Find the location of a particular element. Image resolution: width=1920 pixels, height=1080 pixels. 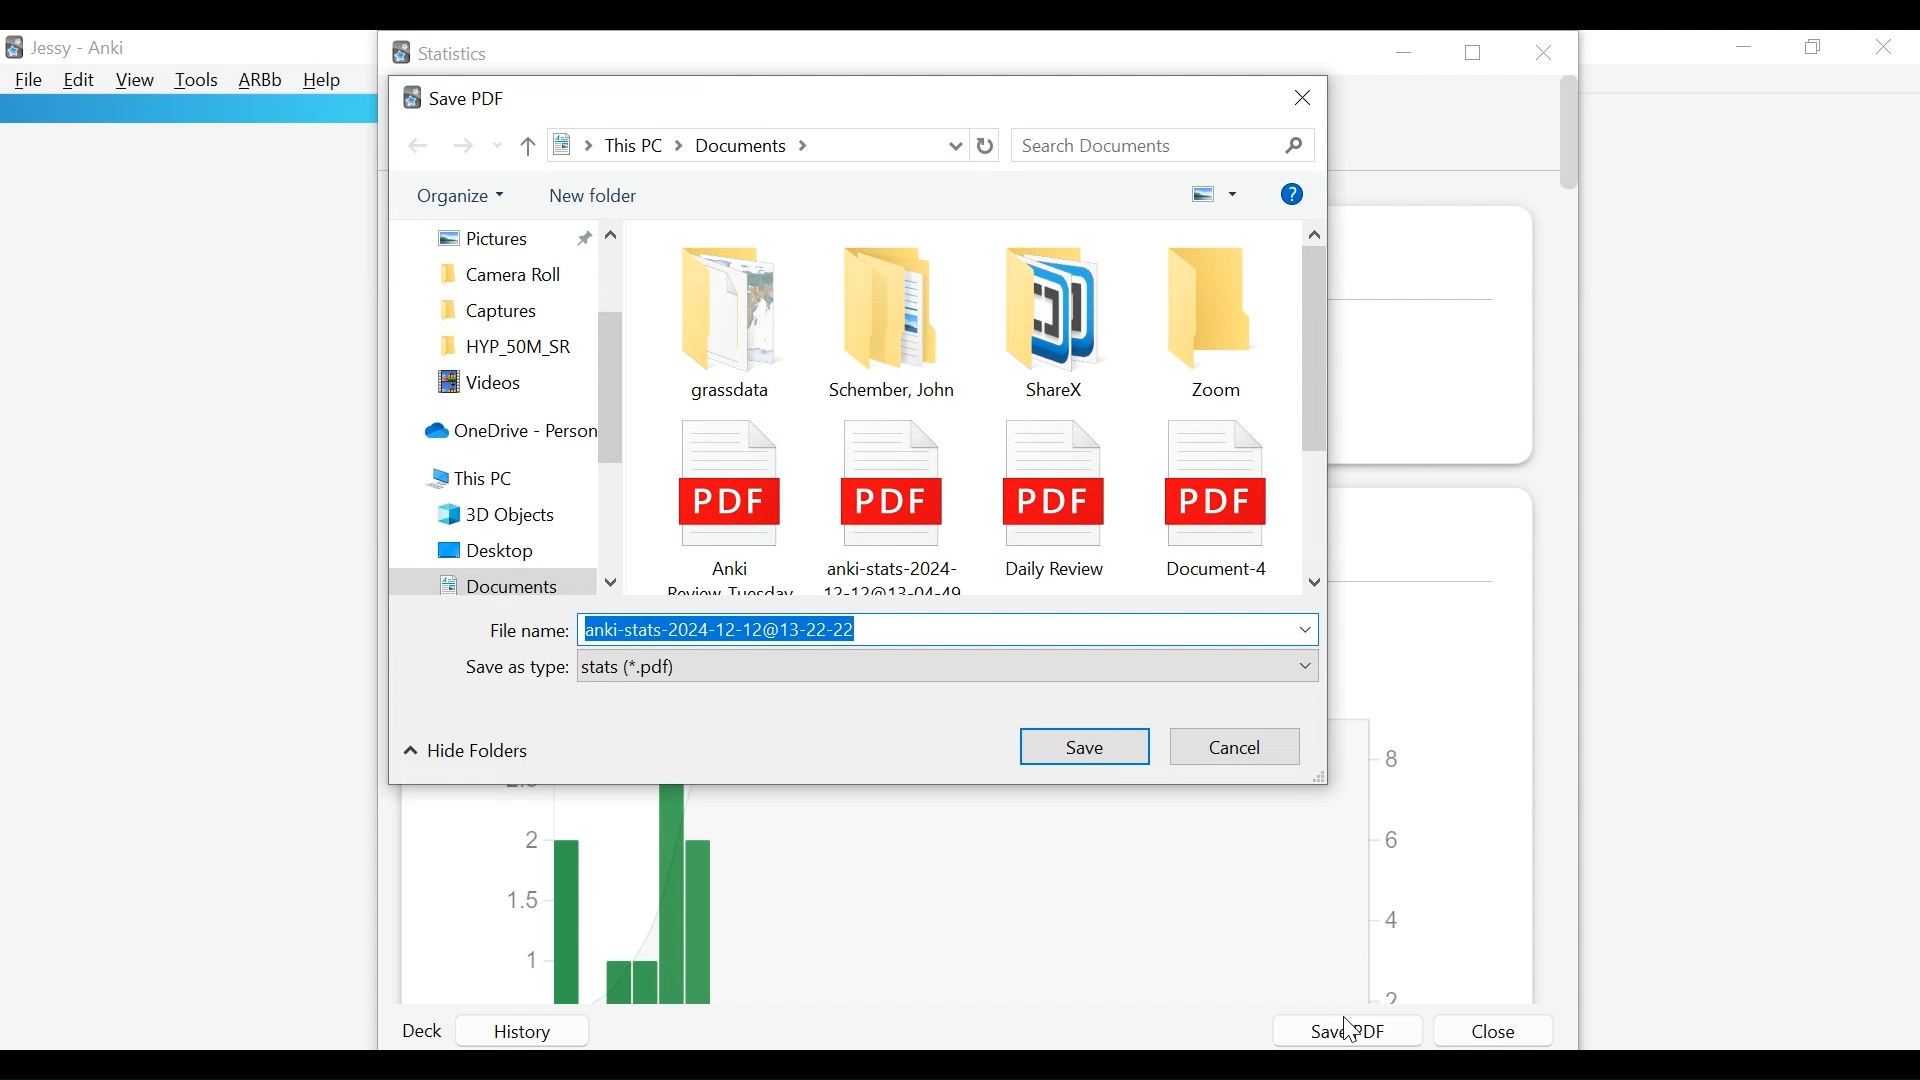

Organize is located at coordinates (466, 197).